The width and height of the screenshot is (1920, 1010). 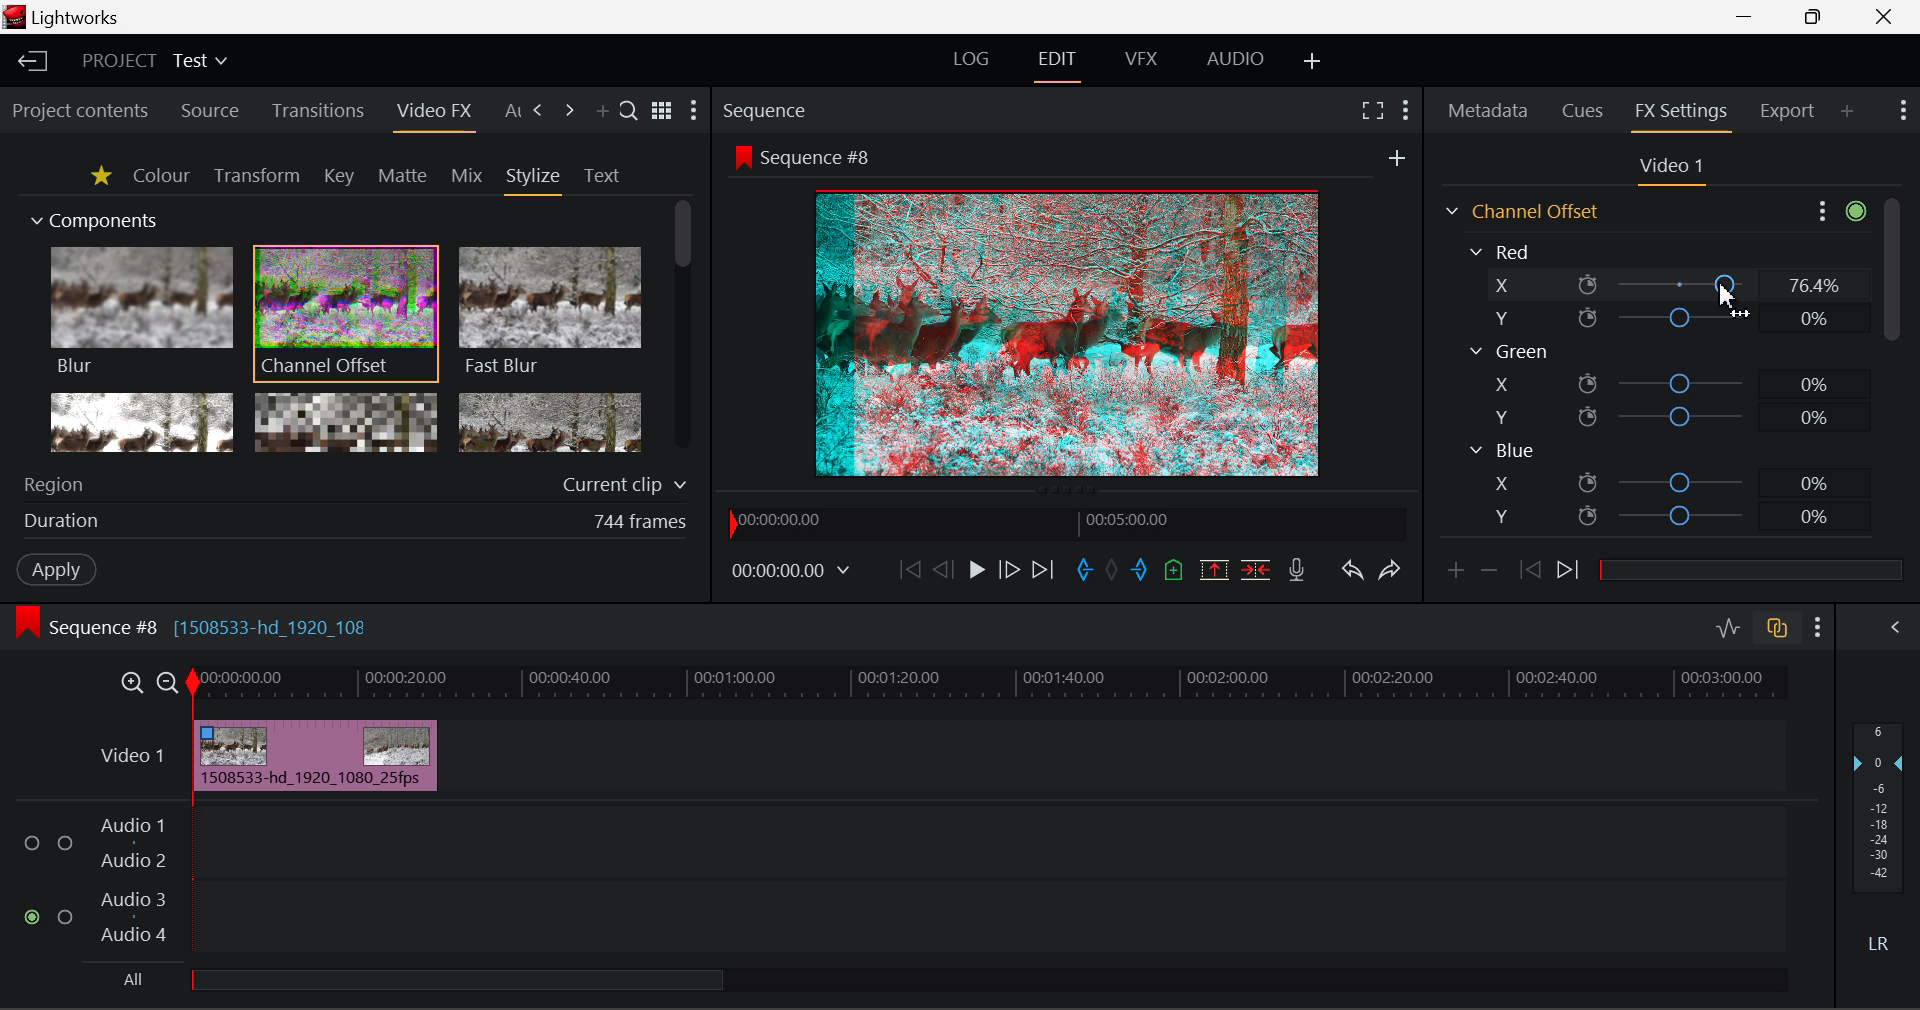 What do you see at coordinates (569, 111) in the screenshot?
I see `Next Tab` at bounding box center [569, 111].